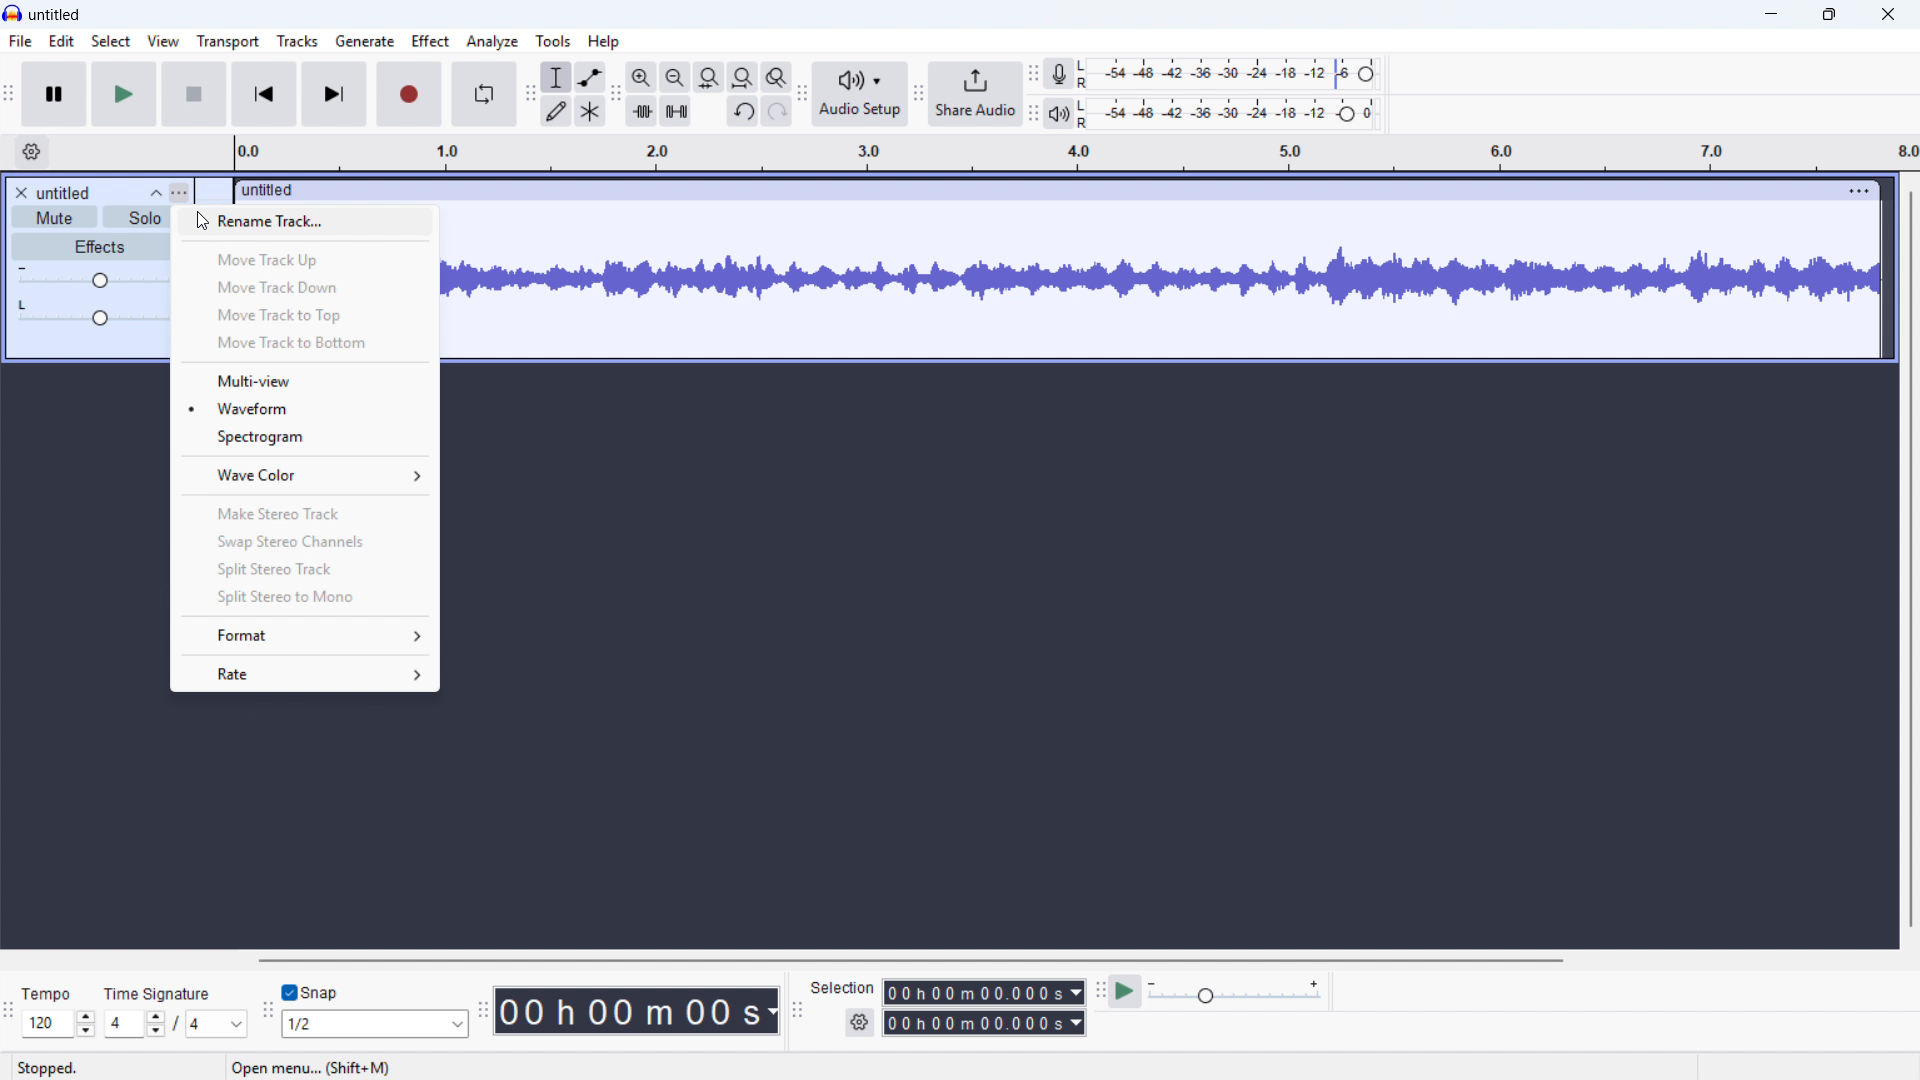  Describe the element at coordinates (985, 993) in the screenshot. I see `Selection start time ` at that location.